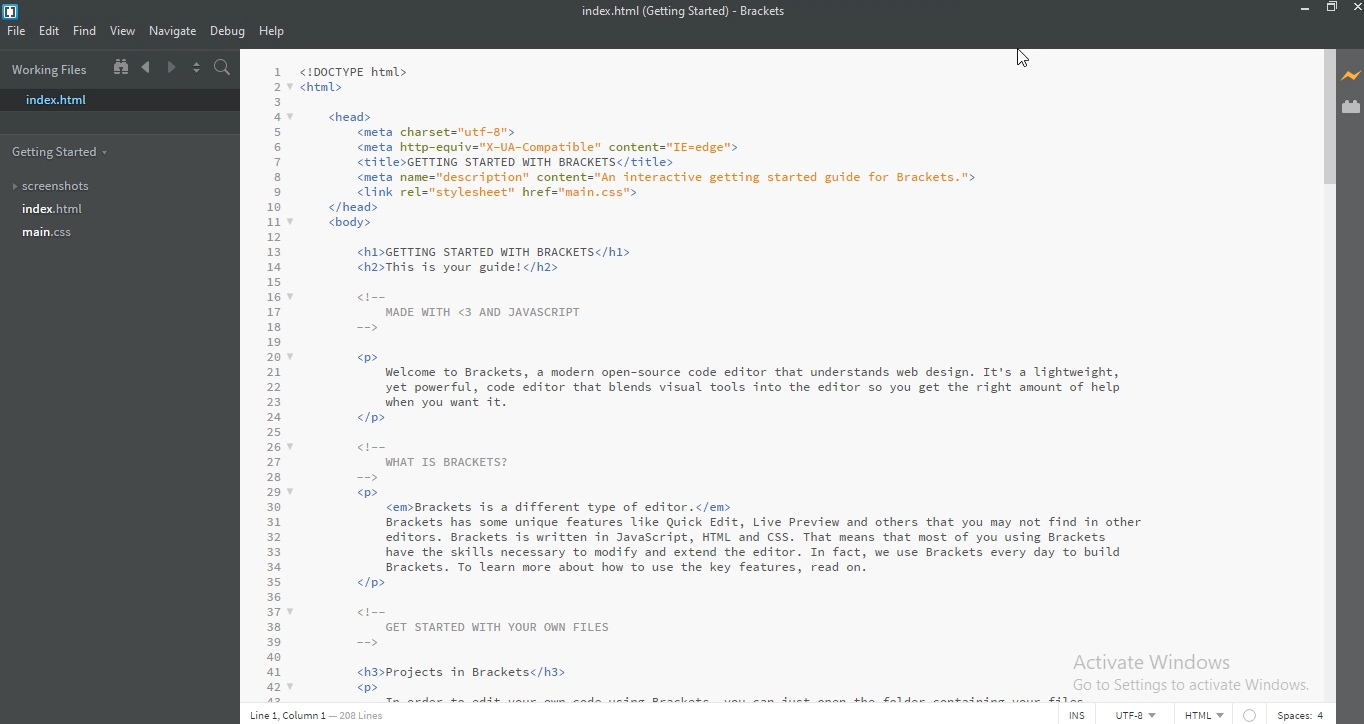  I want to click on debug, so click(229, 32).